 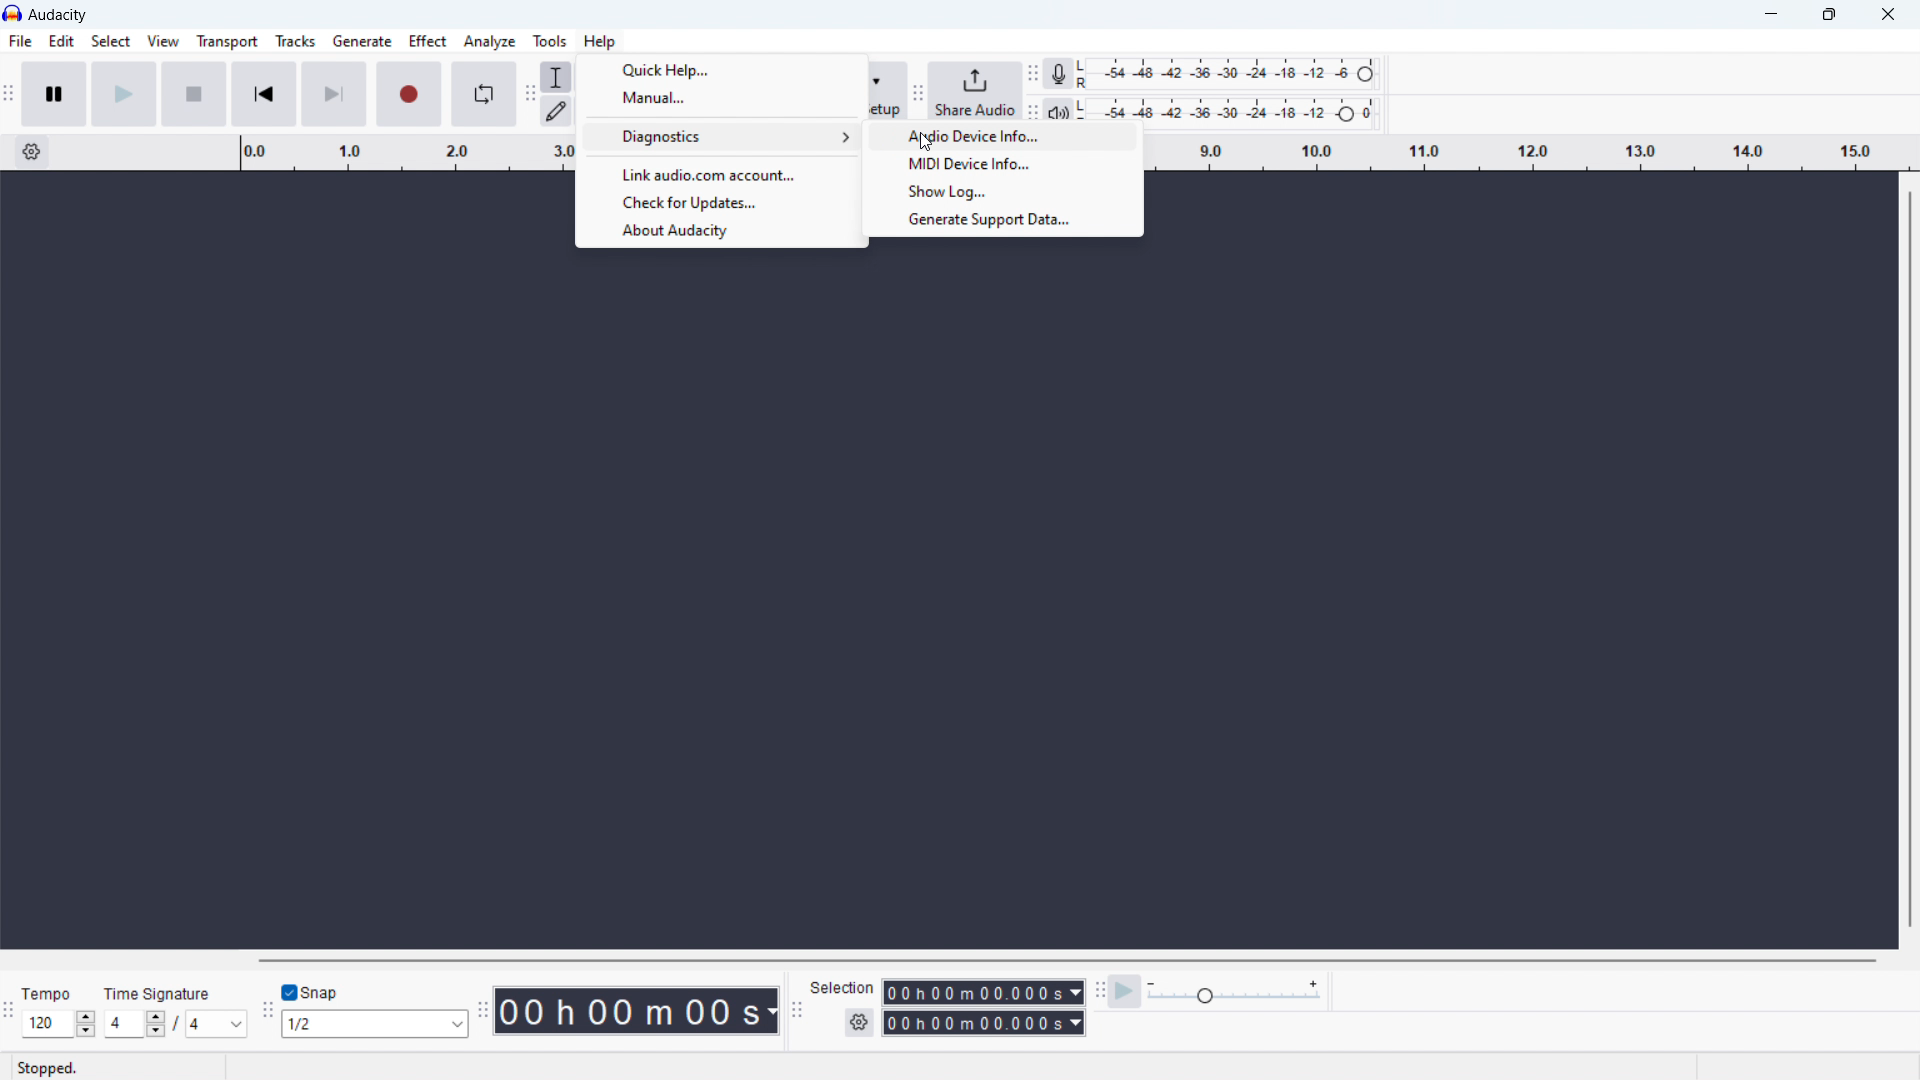 What do you see at coordinates (721, 98) in the screenshot?
I see `manual` at bounding box center [721, 98].